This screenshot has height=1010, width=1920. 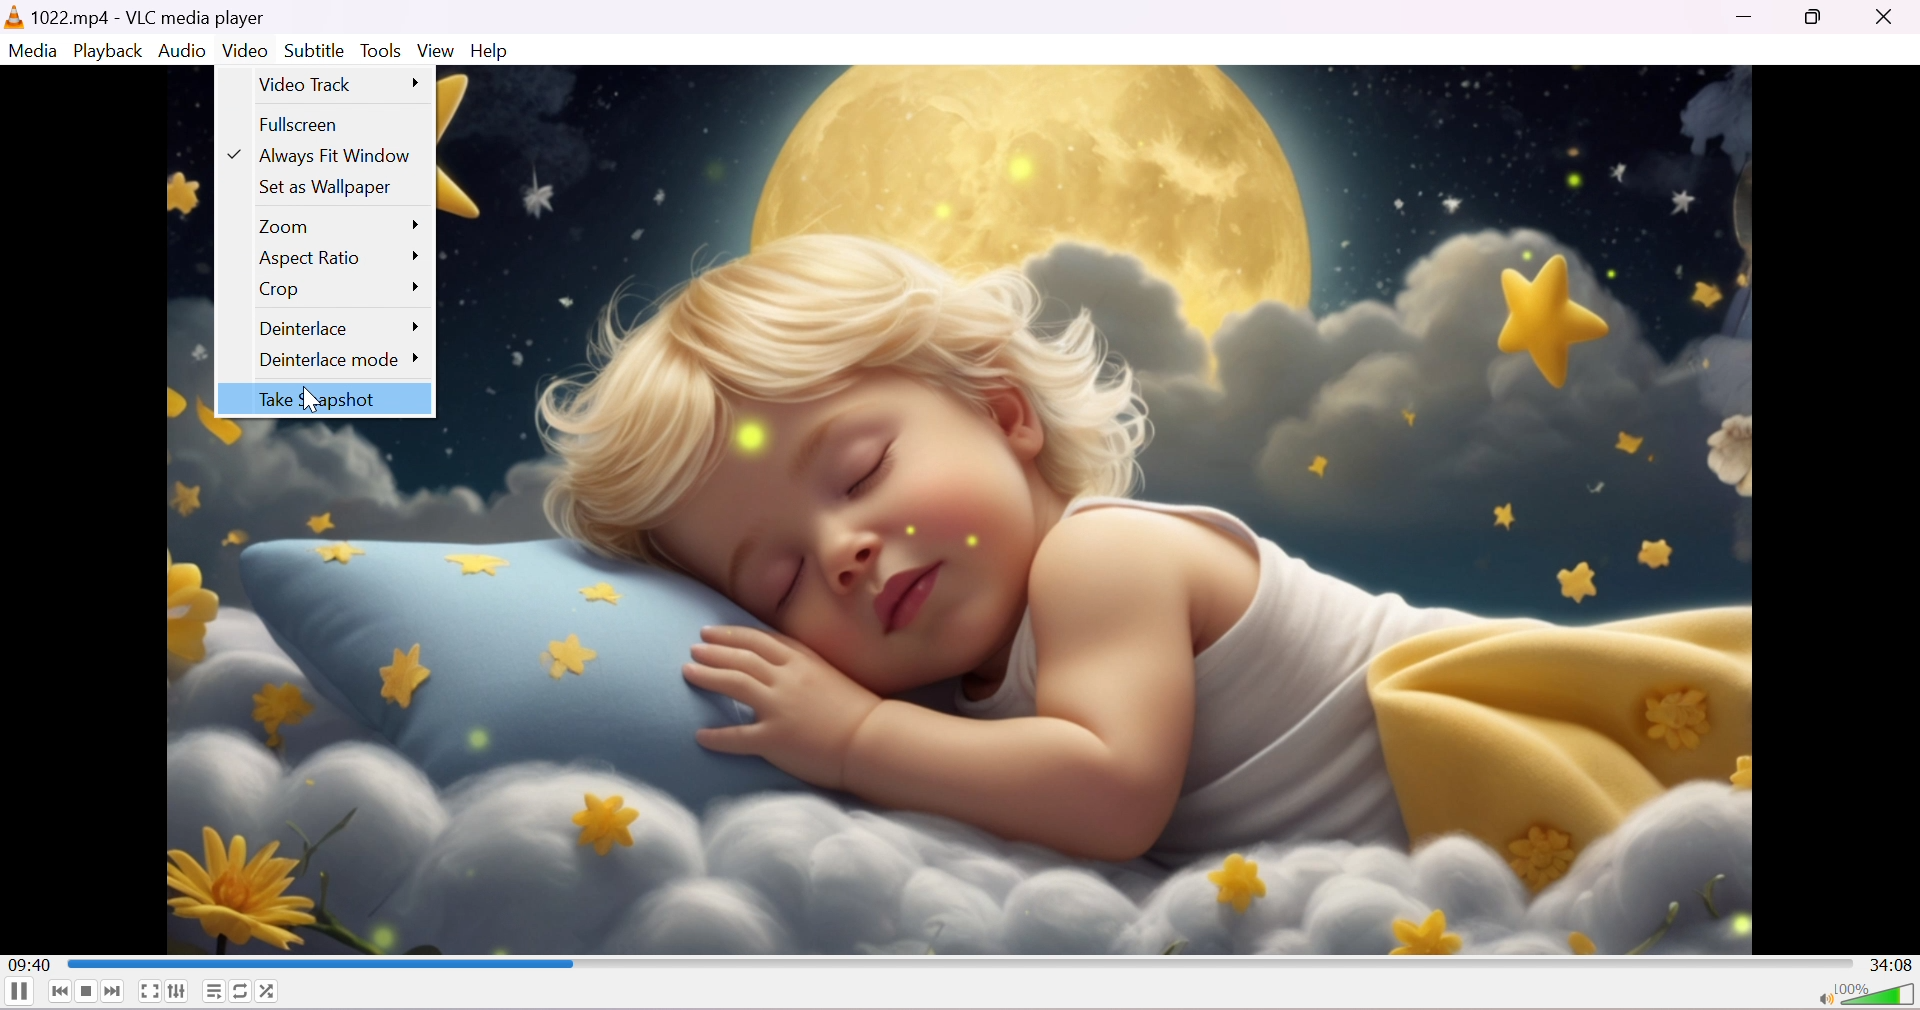 What do you see at coordinates (181, 52) in the screenshot?
I see `Audio` at bounding box center [181, 52].